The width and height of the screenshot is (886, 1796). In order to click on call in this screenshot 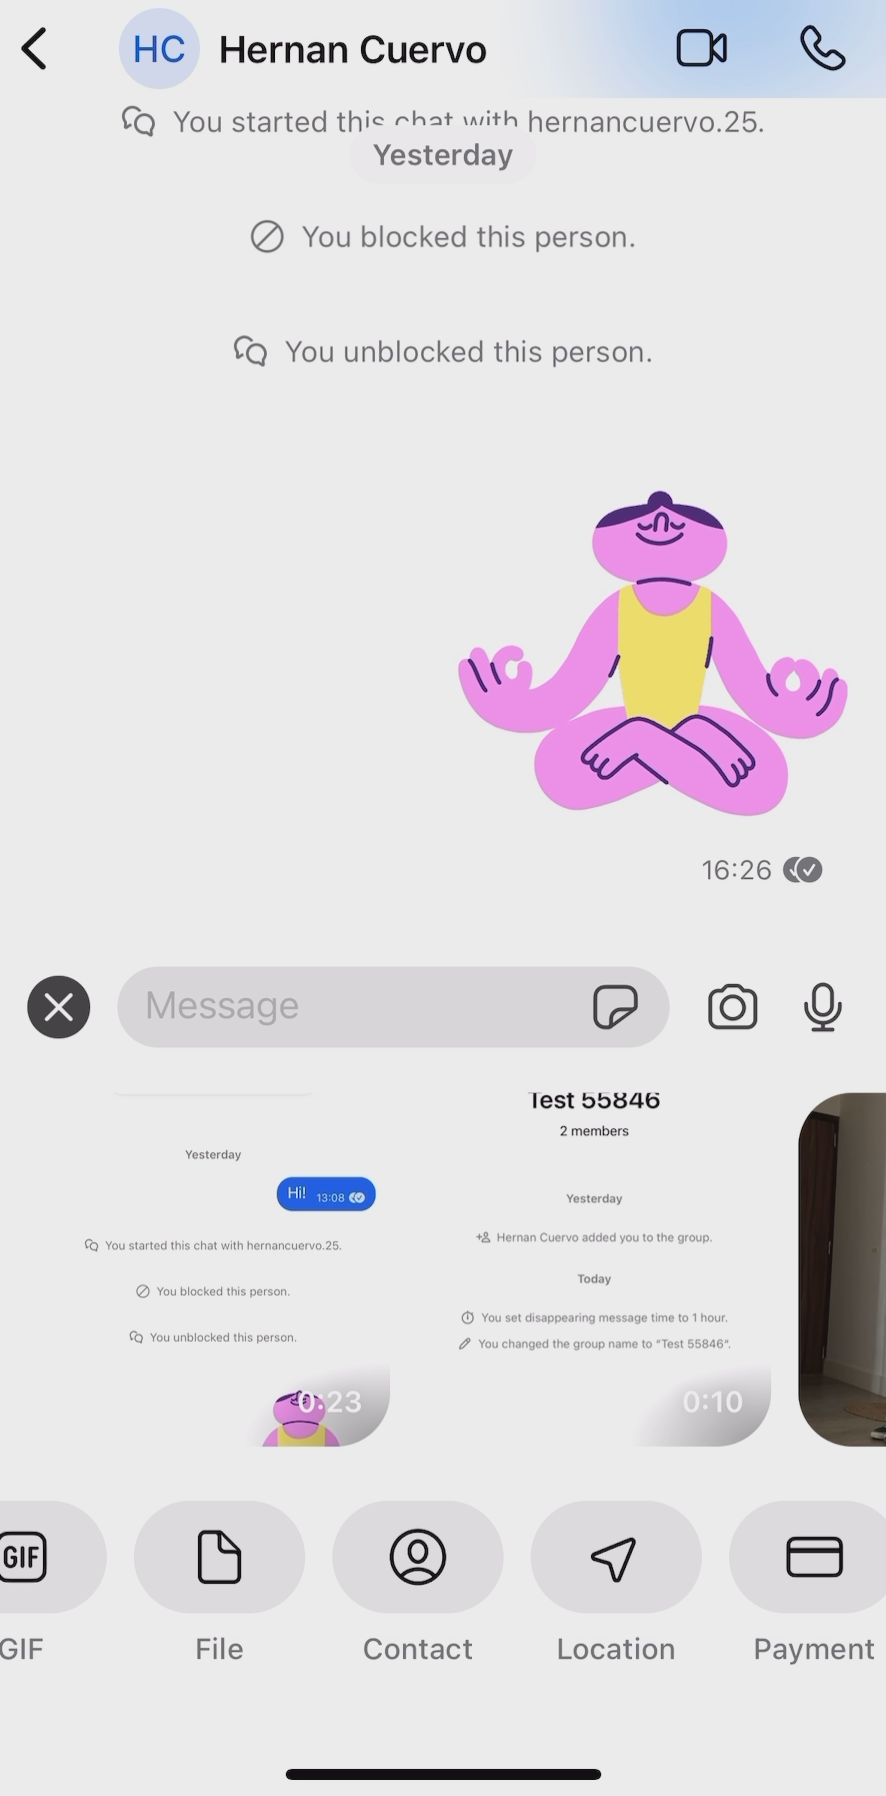, I will do `click(824, 49)`.